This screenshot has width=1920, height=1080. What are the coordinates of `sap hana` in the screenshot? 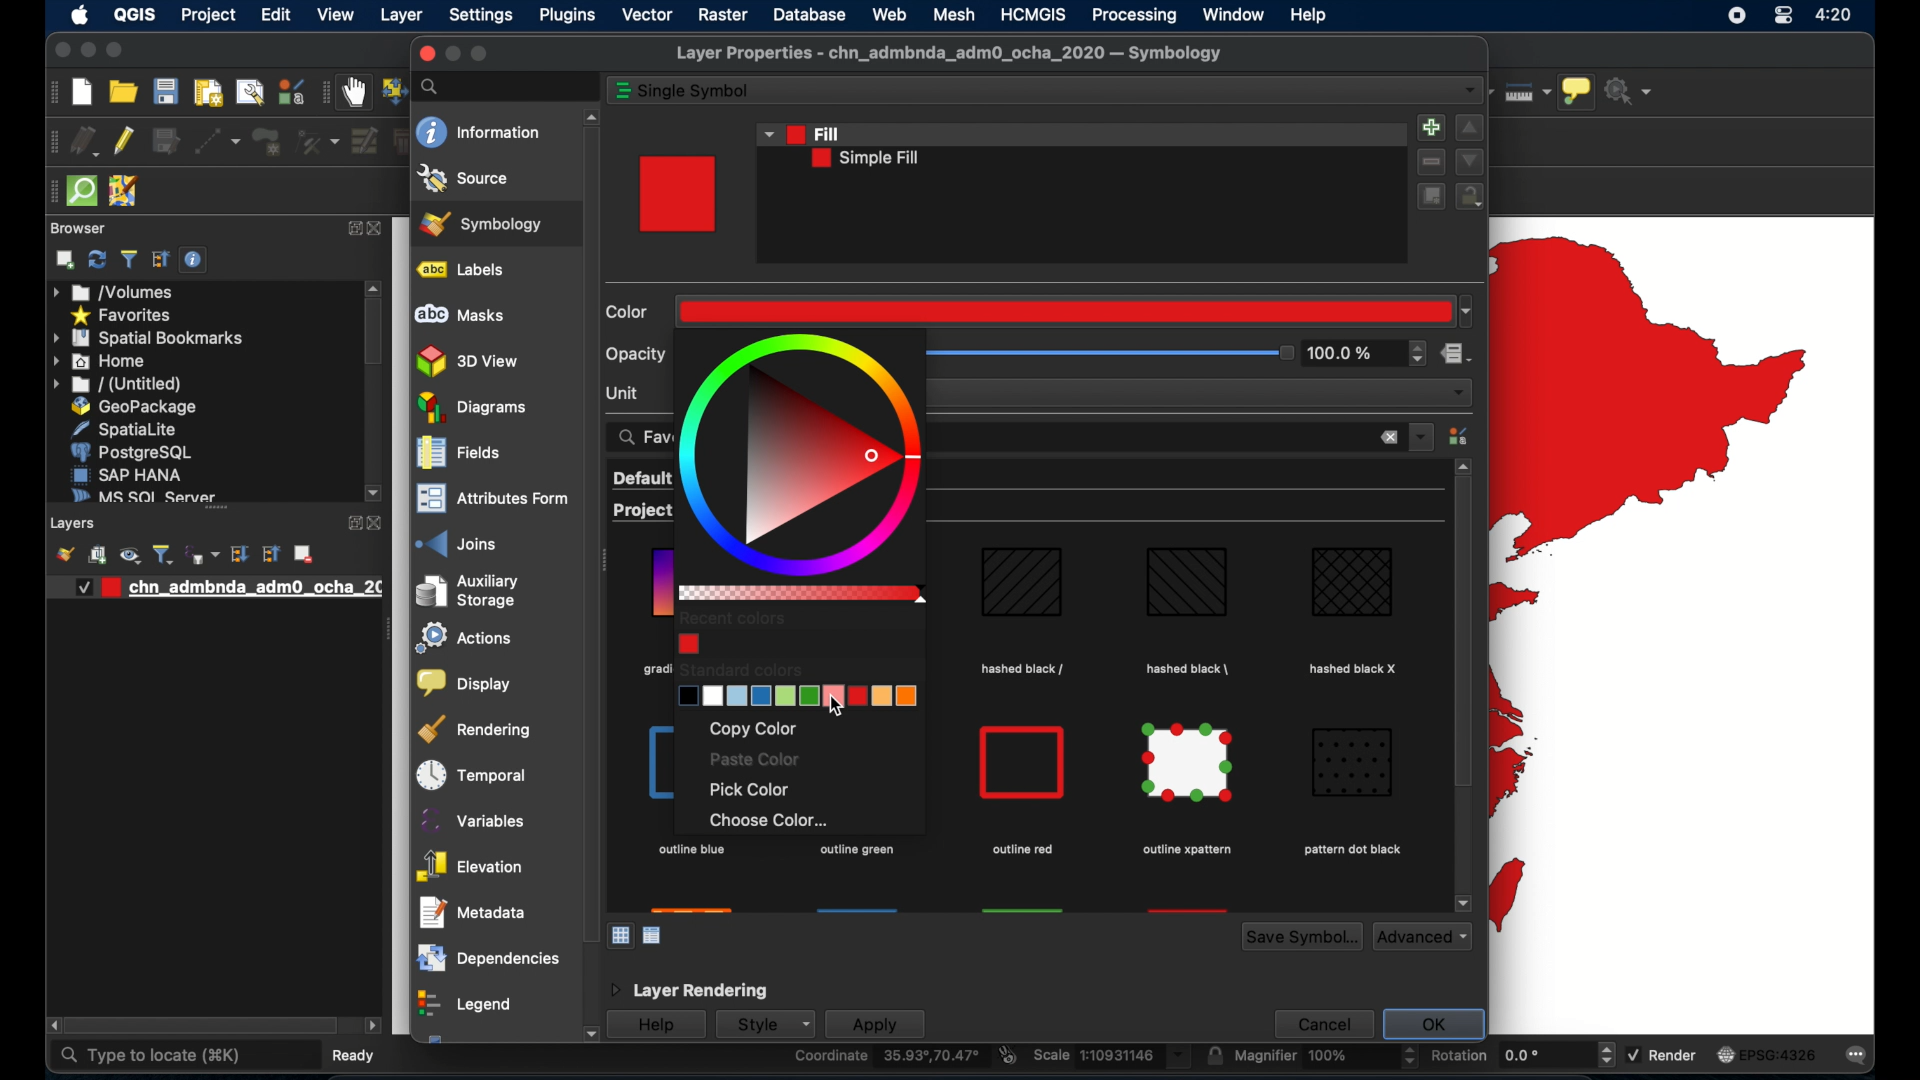 It's located at (127, 474).